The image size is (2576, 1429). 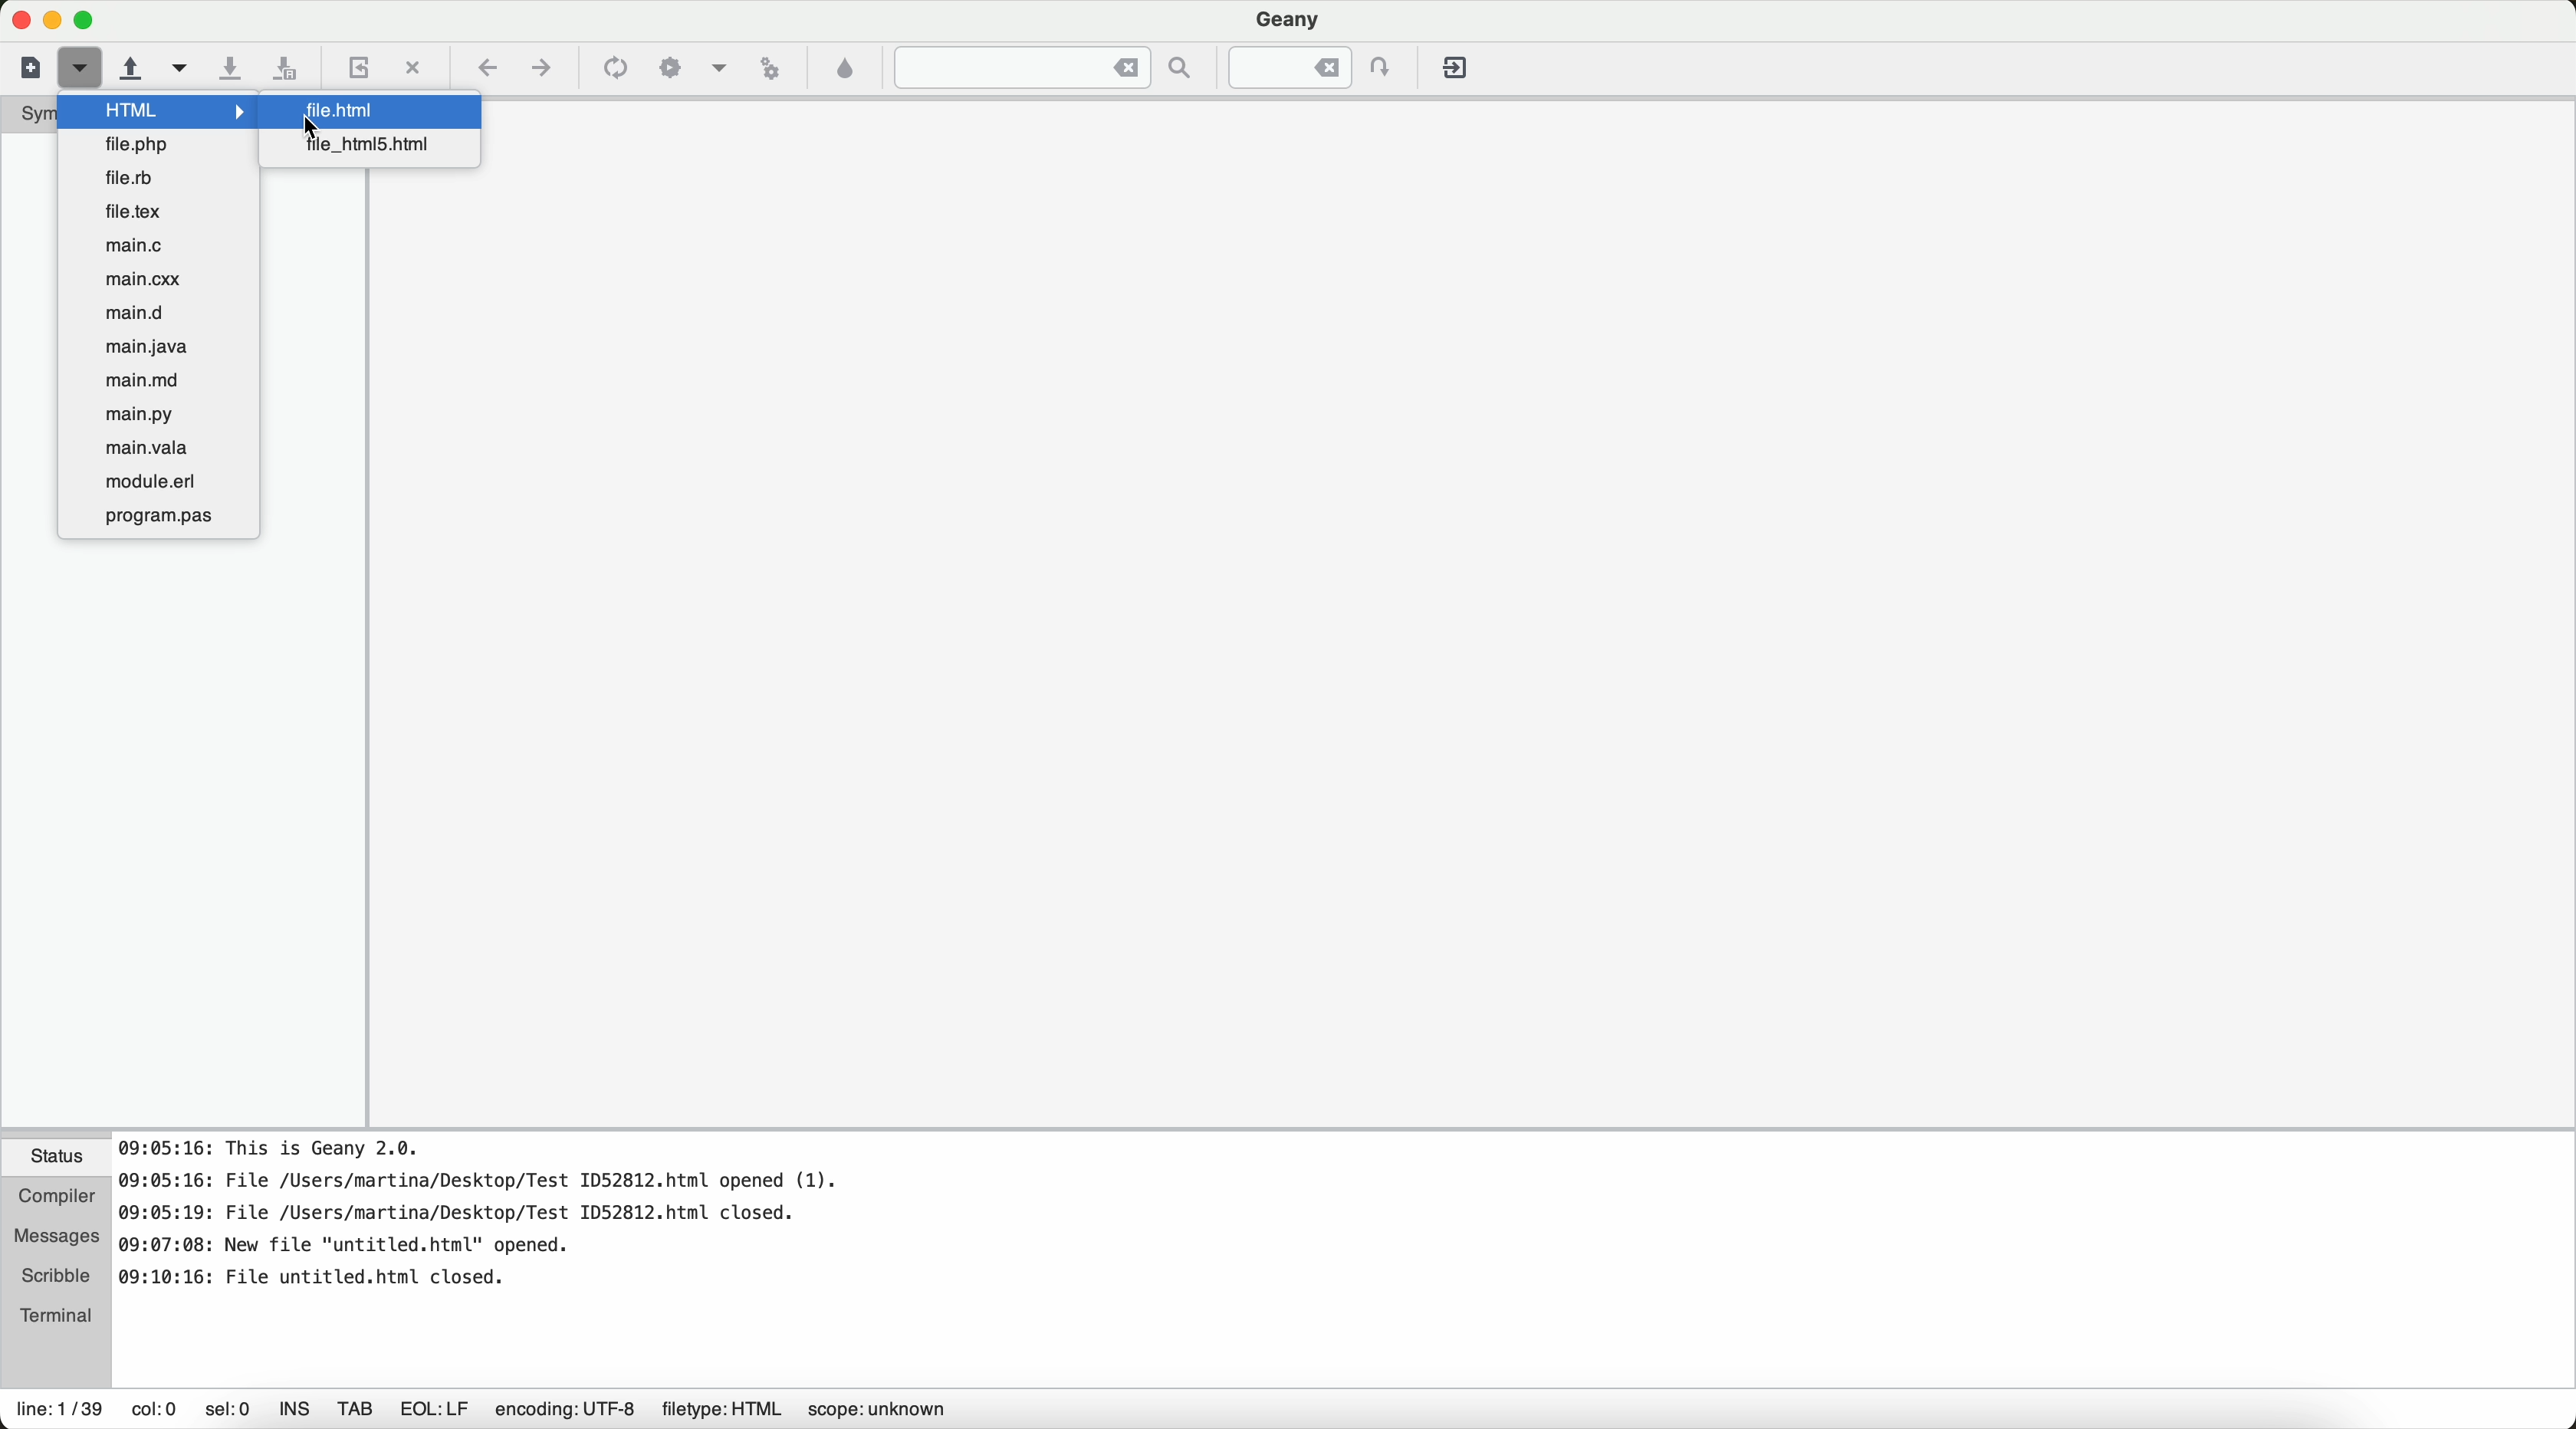 I want to click on navigate back, so click(x=485, y=68).